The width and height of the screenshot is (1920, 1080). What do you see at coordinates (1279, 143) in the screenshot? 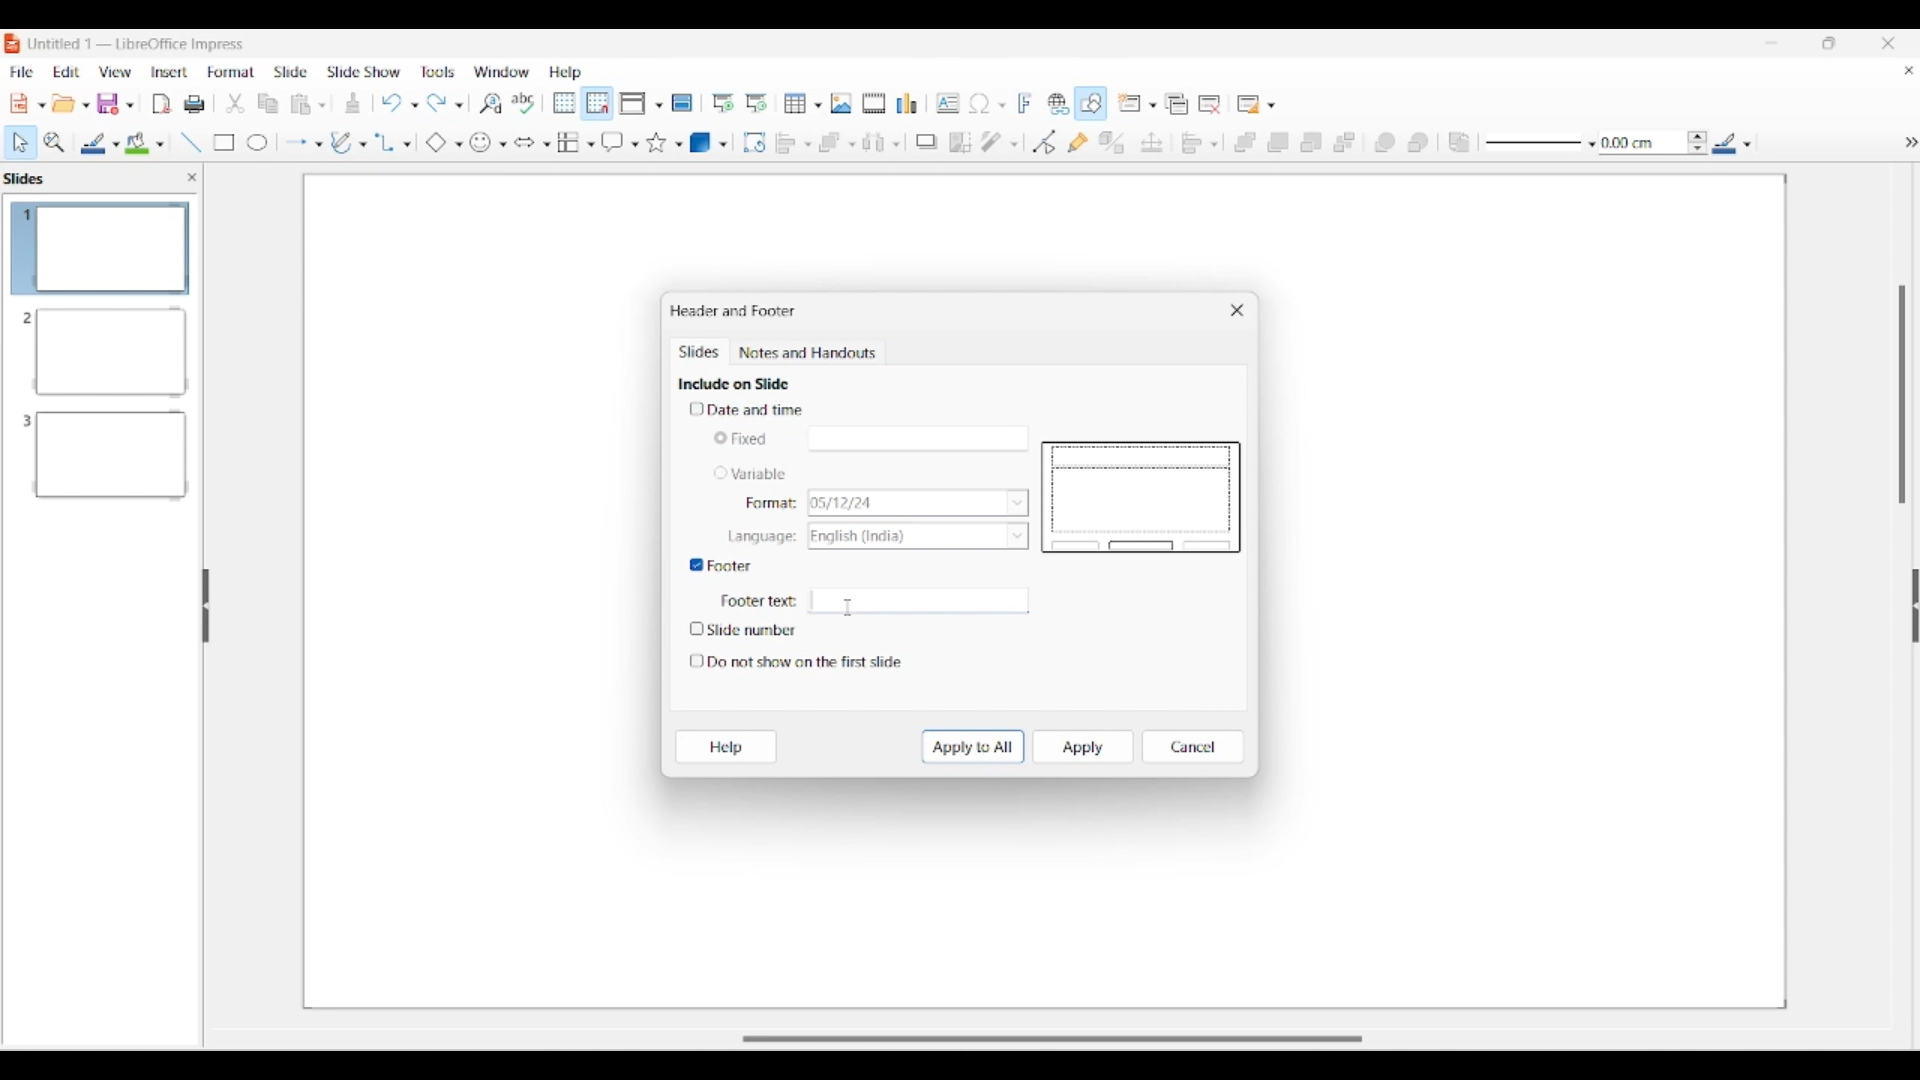
I see `Bring forward` at bounding box center [1279, 143].